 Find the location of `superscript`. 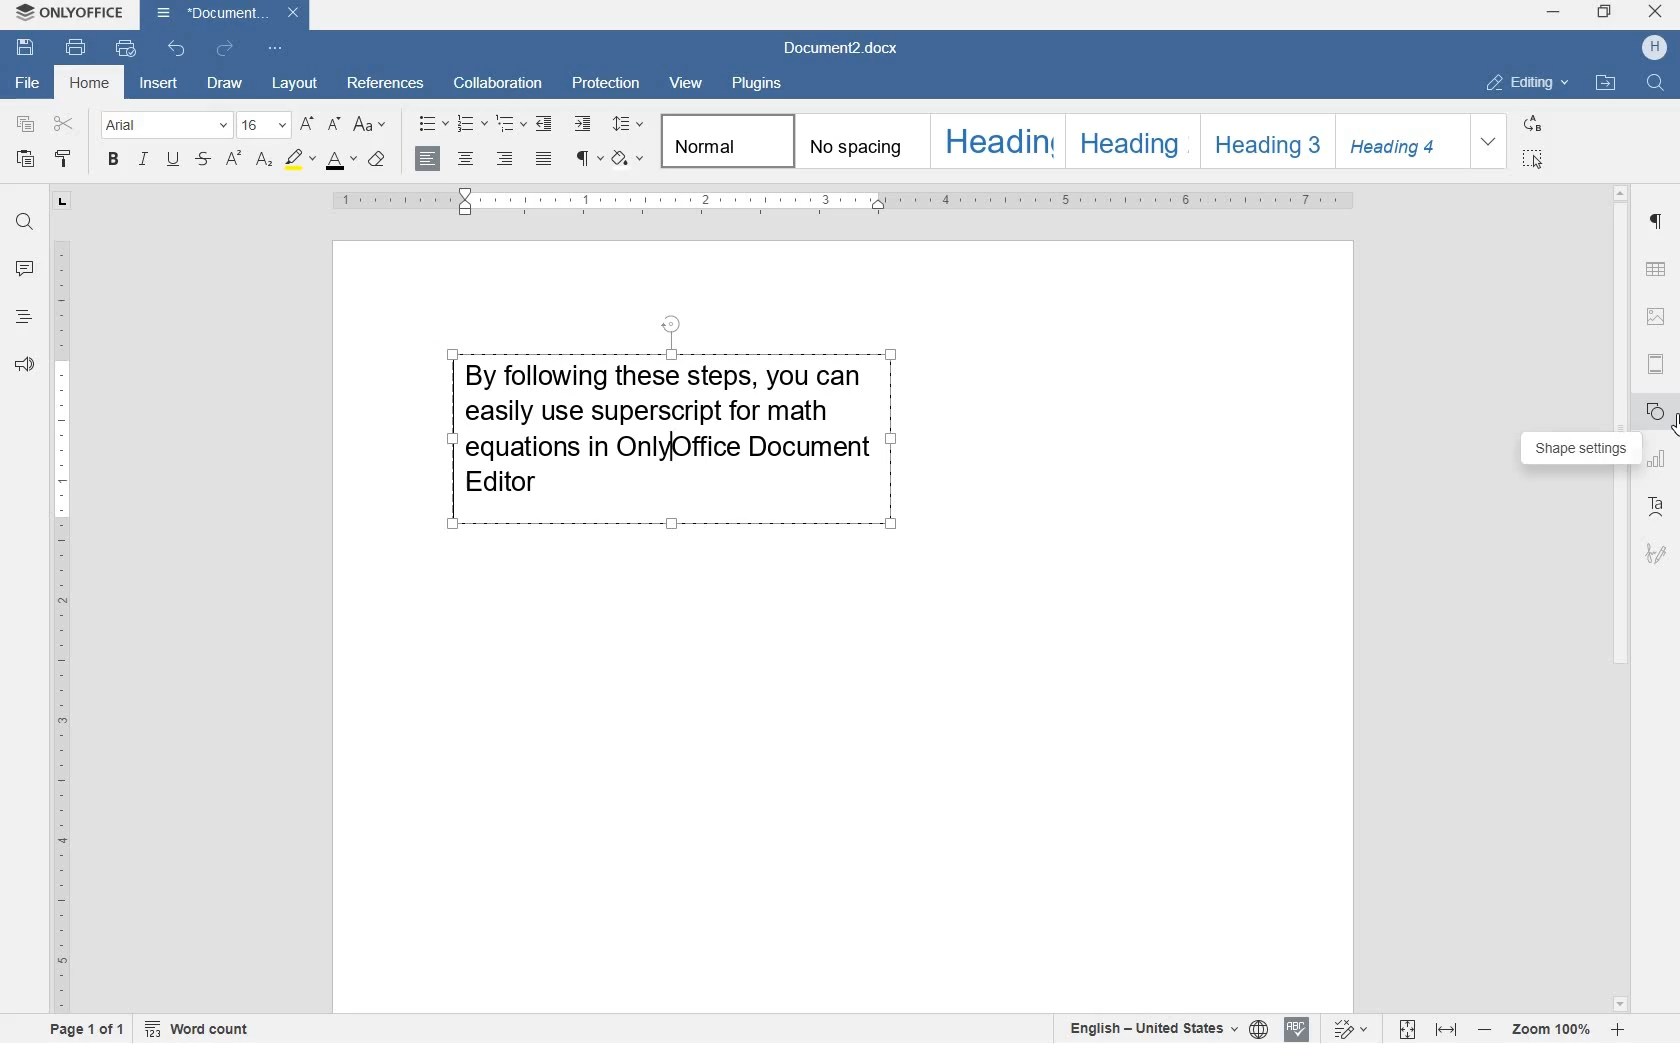

superscript is located at coordinates (233, 160).